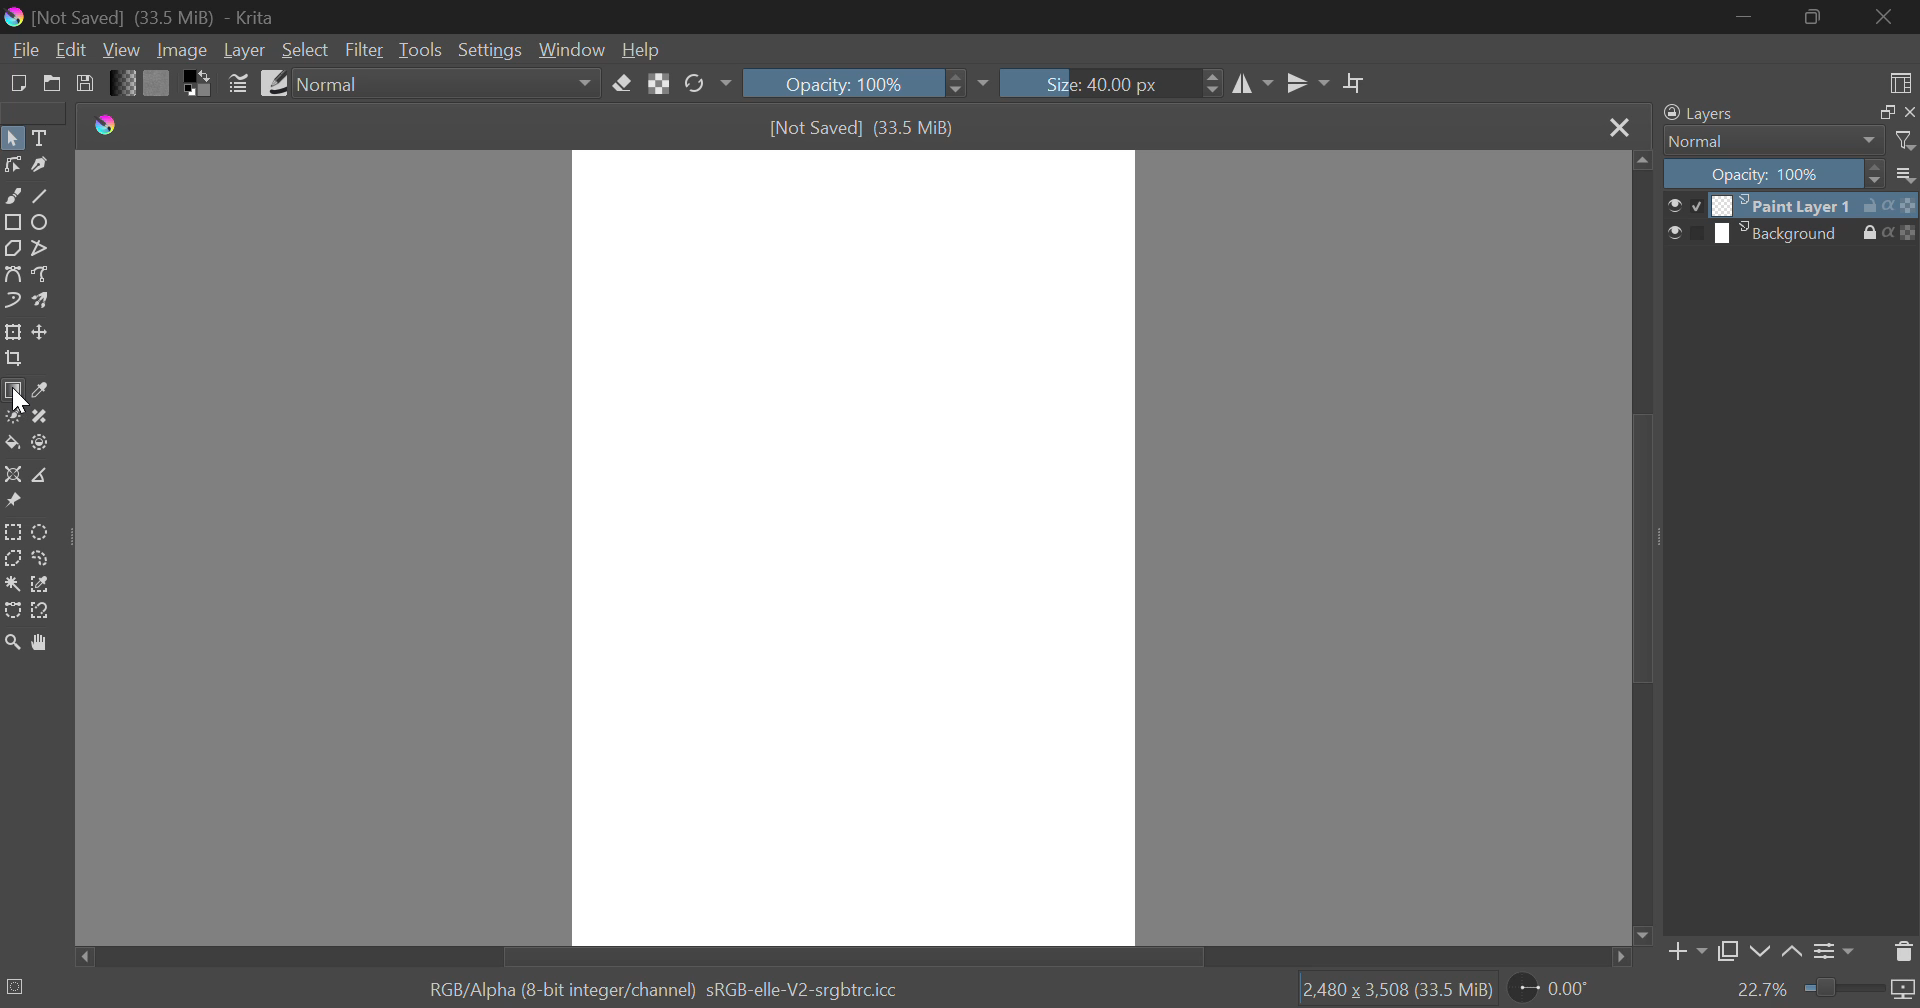 The width and height of the screenshot is (1920, 1008). Describe the element at coordinates (707, 85) in the screenshot. I see `Rotate` at that location.